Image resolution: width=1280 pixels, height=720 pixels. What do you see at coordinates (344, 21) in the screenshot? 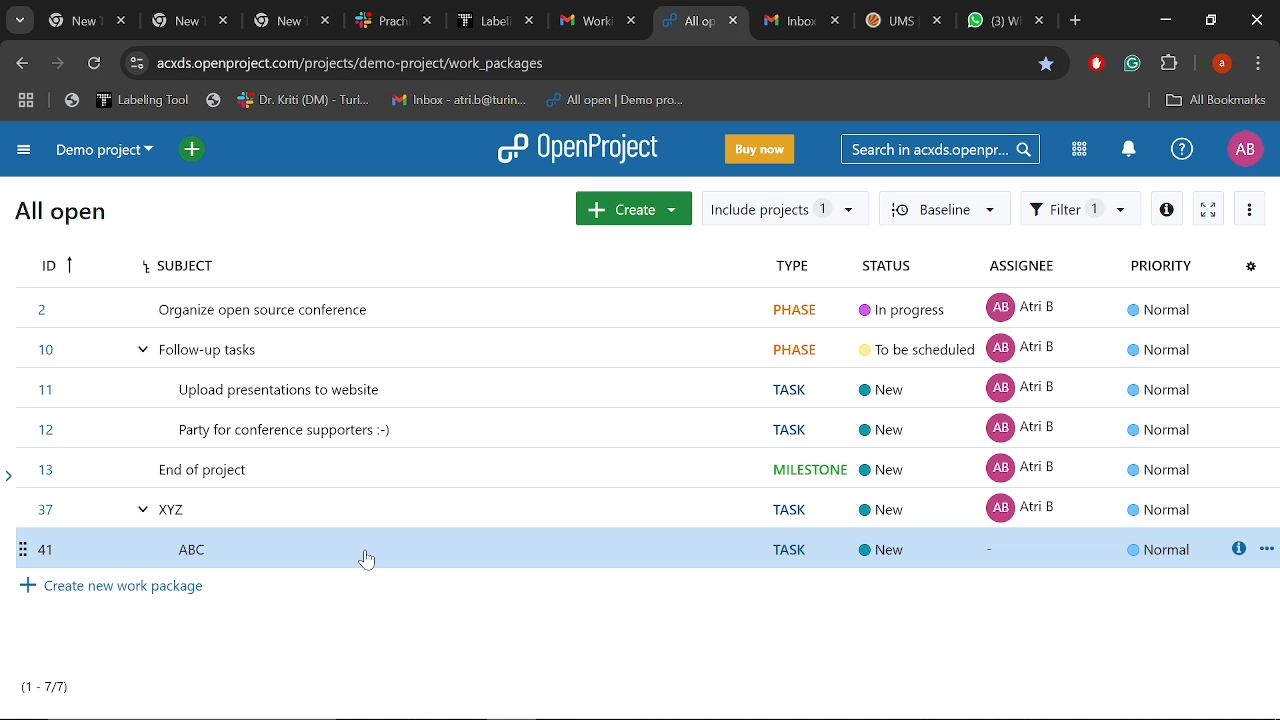
I see `Other tabs` at bounding box center [344, 21].